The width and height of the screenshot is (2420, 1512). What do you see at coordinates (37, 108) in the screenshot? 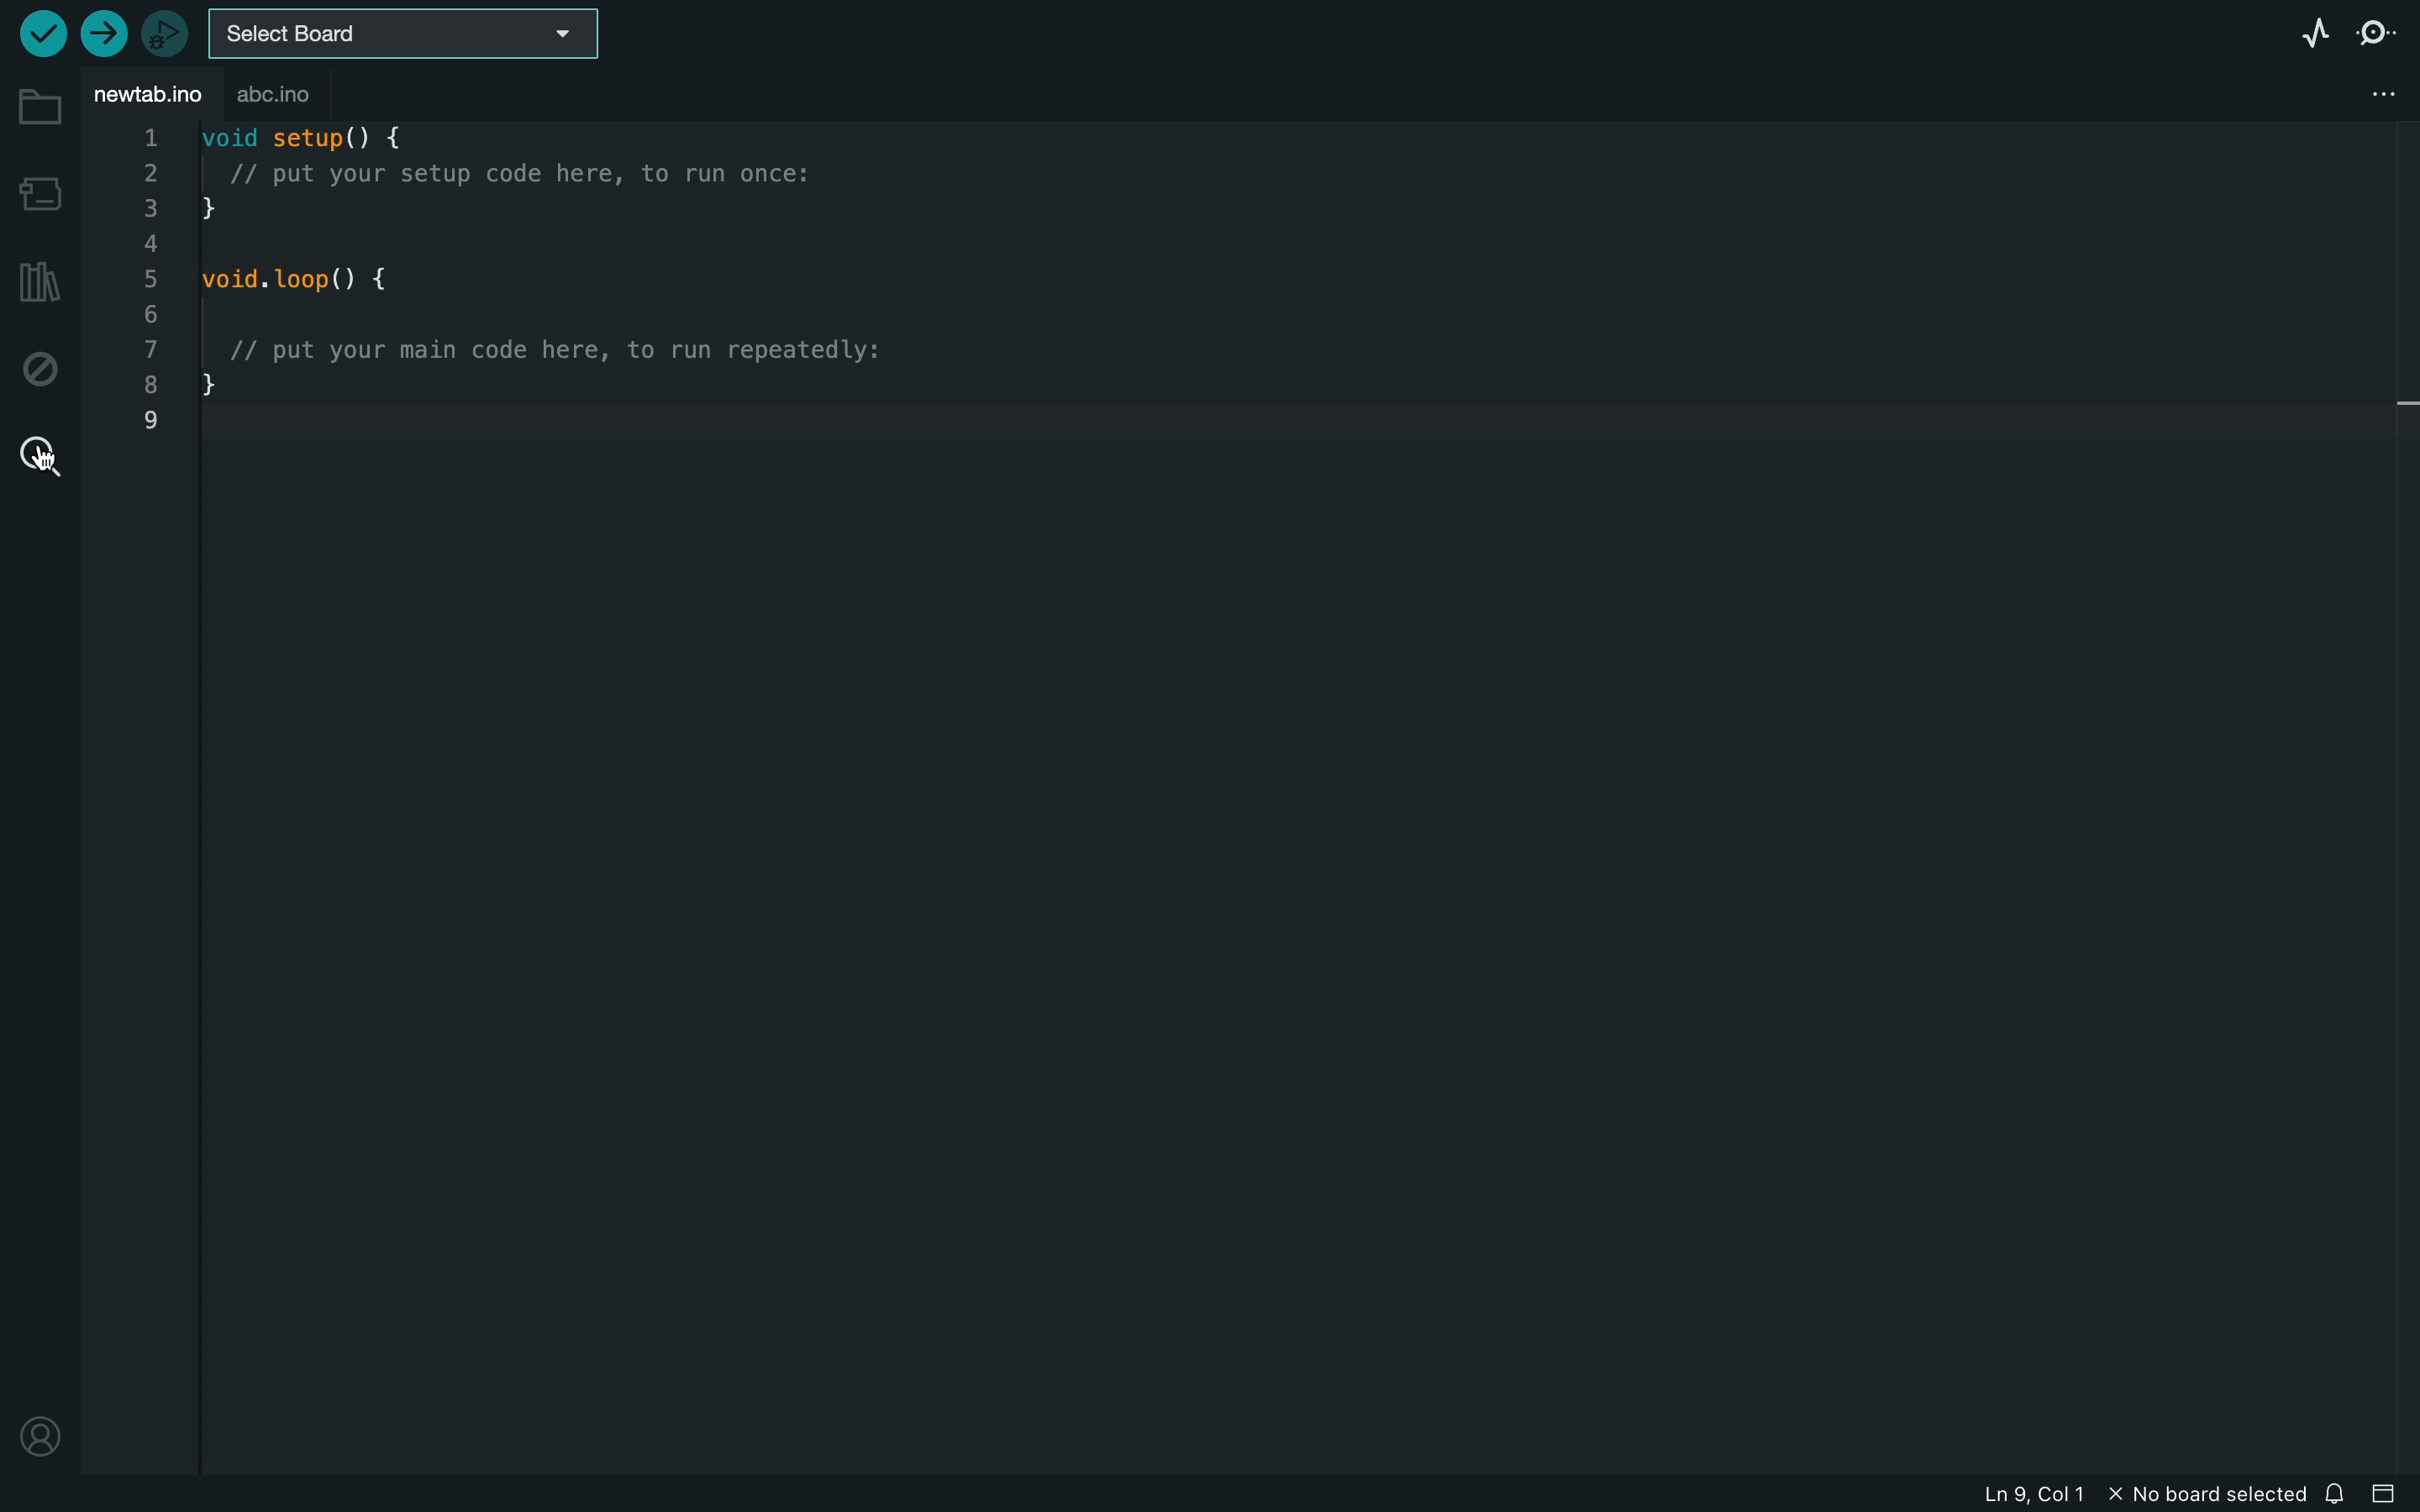
I see `folder` at bounding box center [37, 108].